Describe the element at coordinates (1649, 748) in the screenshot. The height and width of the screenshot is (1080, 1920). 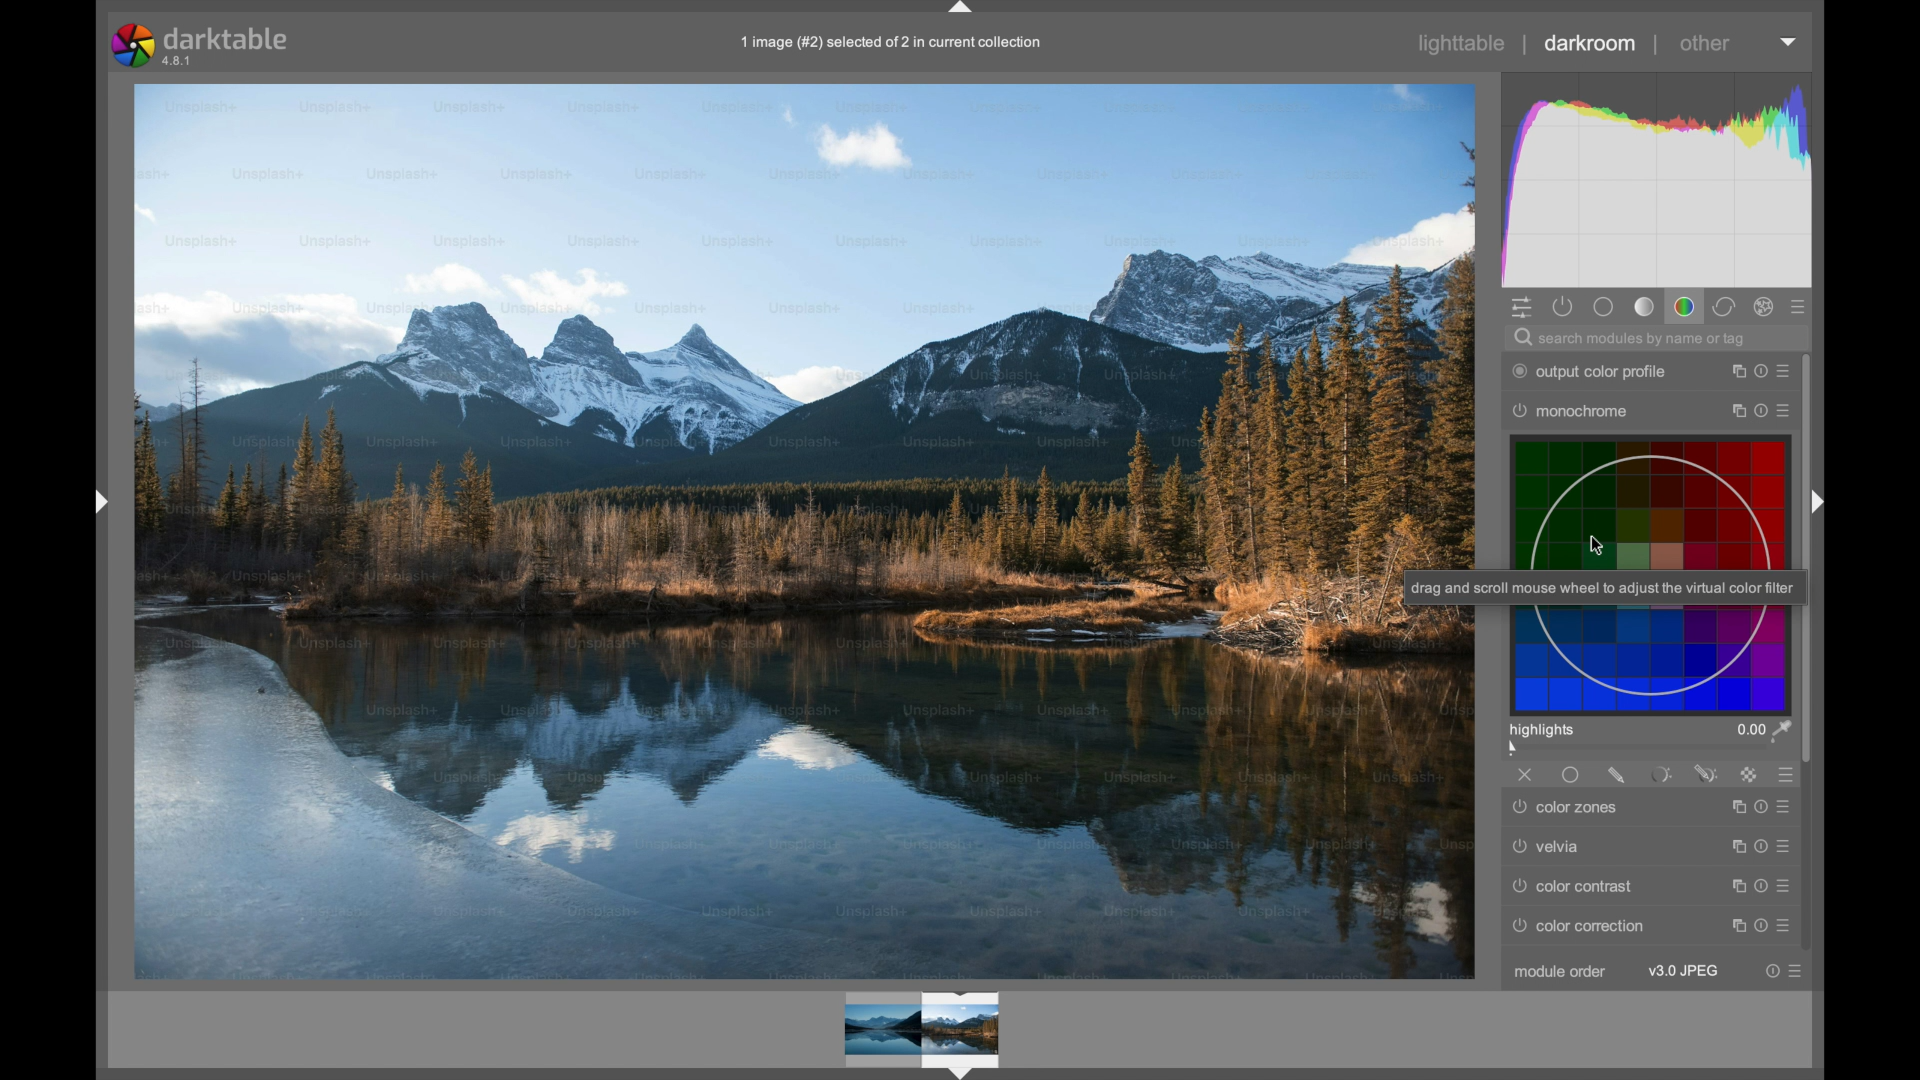
I see `slider` at that location.